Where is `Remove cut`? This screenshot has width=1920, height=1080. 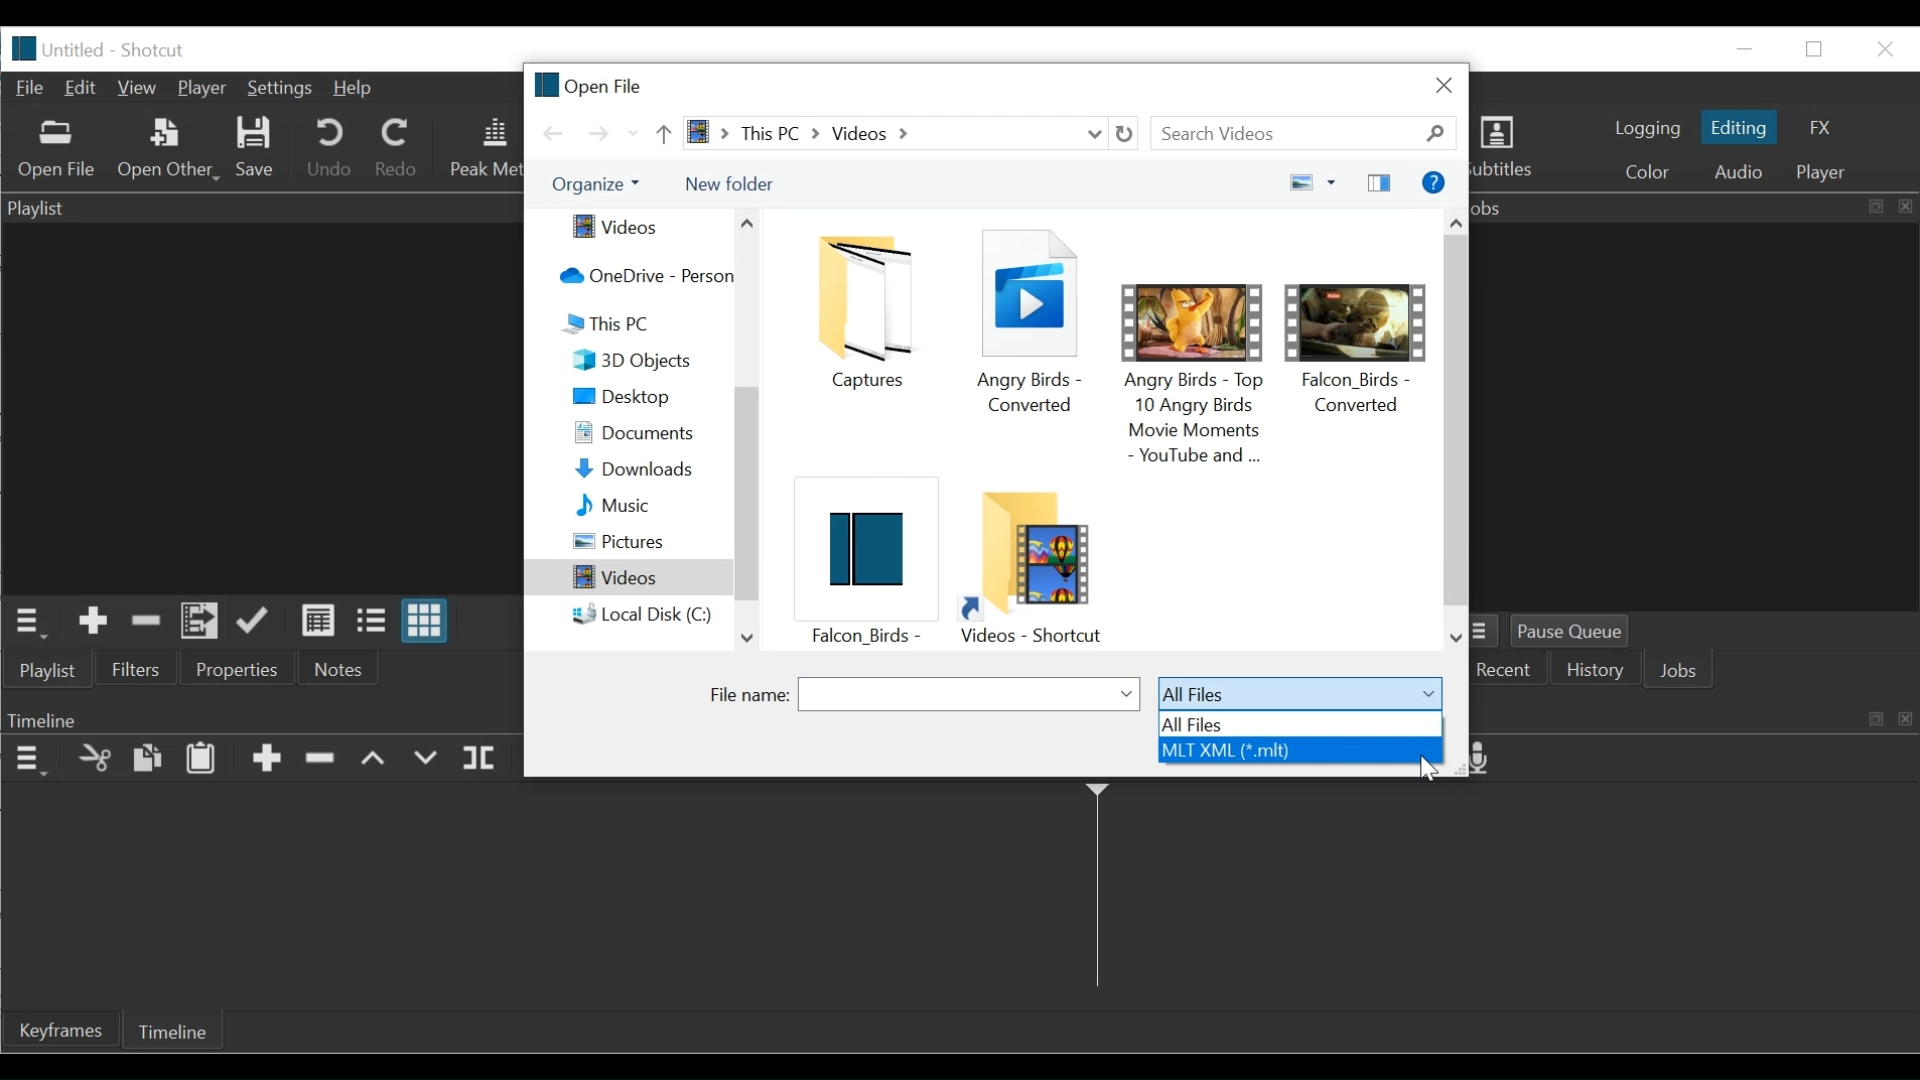 Remove cut is located at coordinates (142, 622).